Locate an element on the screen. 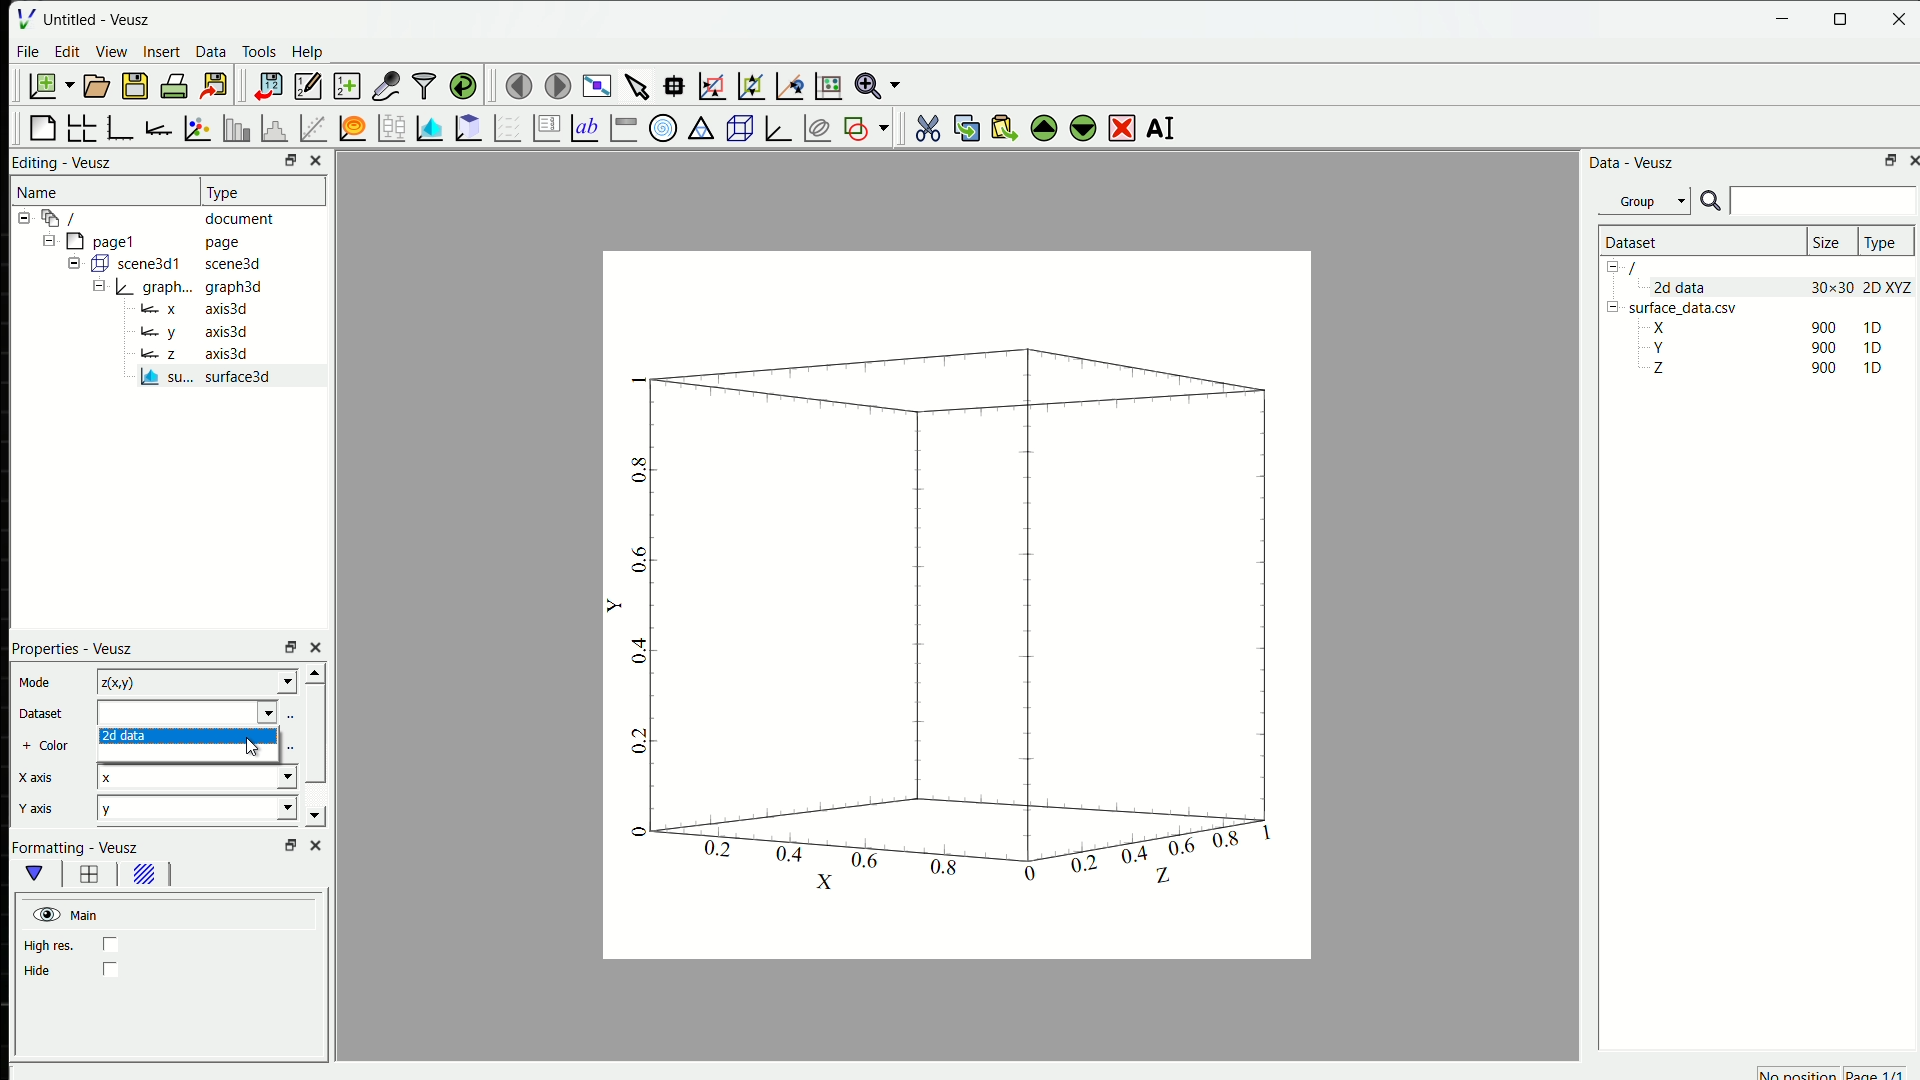 The width and height of the screenshot is (1920, 1080). close is located at coordinates (1913, 158).